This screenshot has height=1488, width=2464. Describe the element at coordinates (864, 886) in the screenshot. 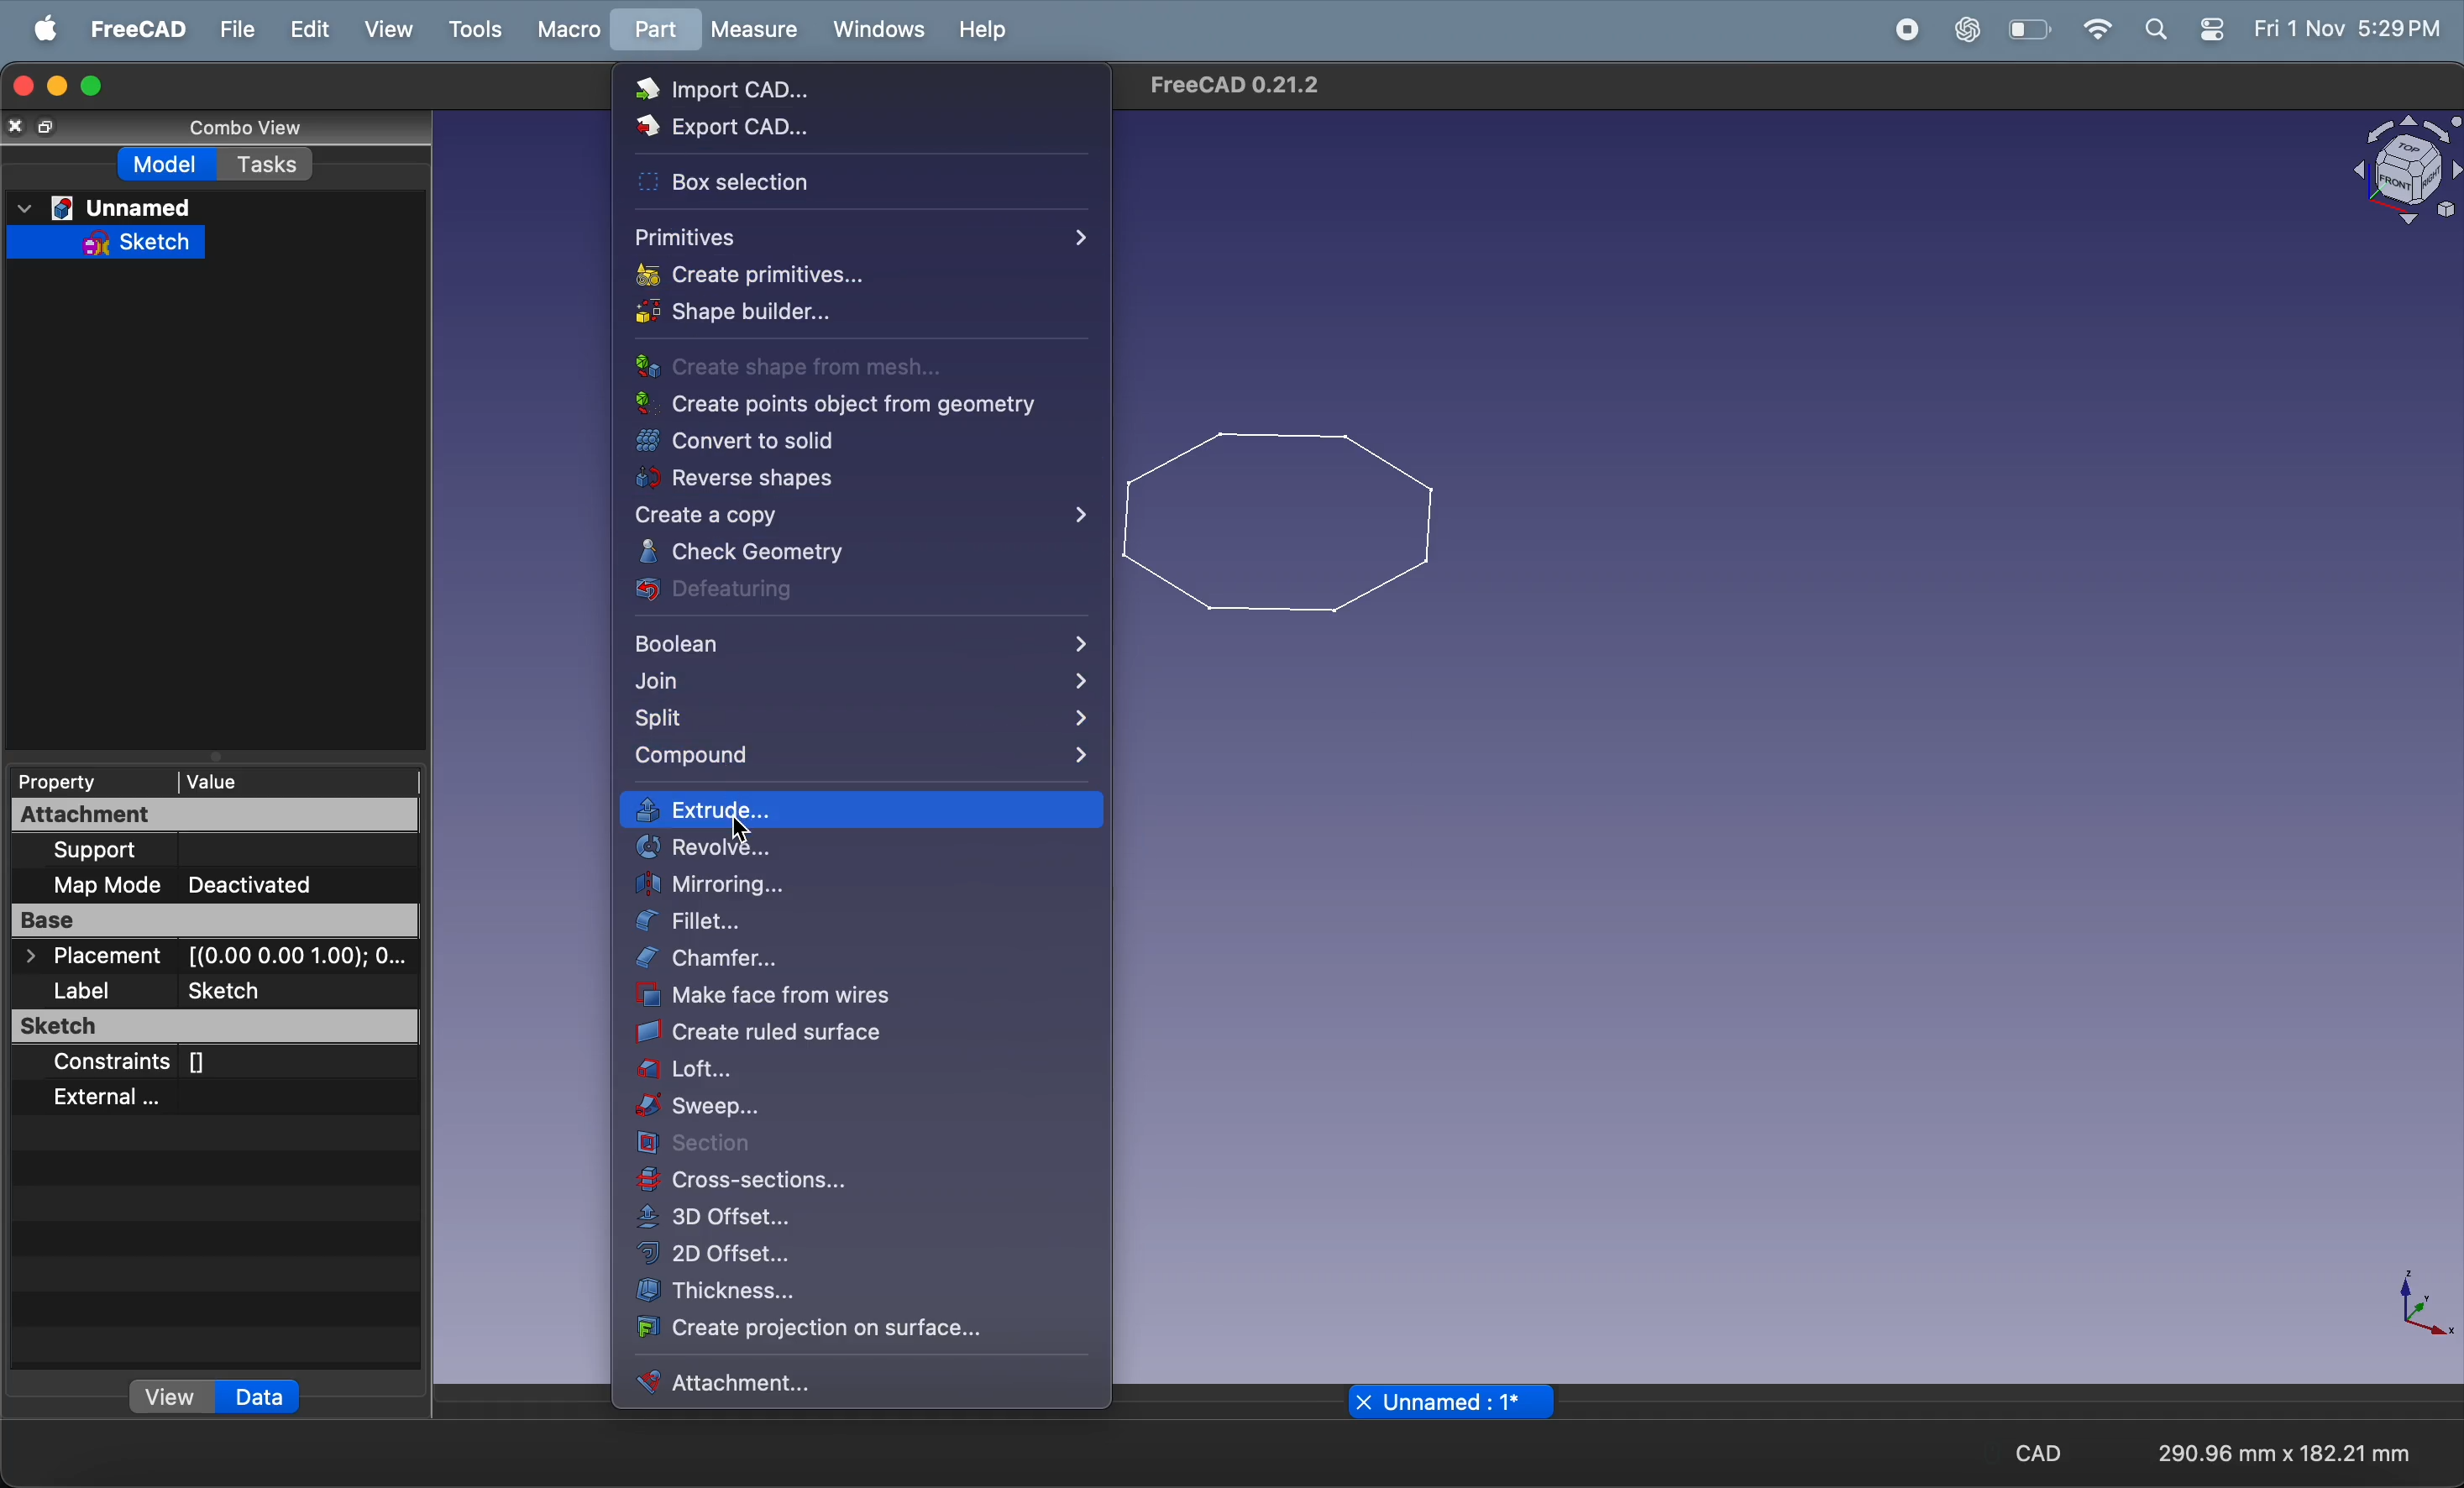

I see `mirroring` at that location.